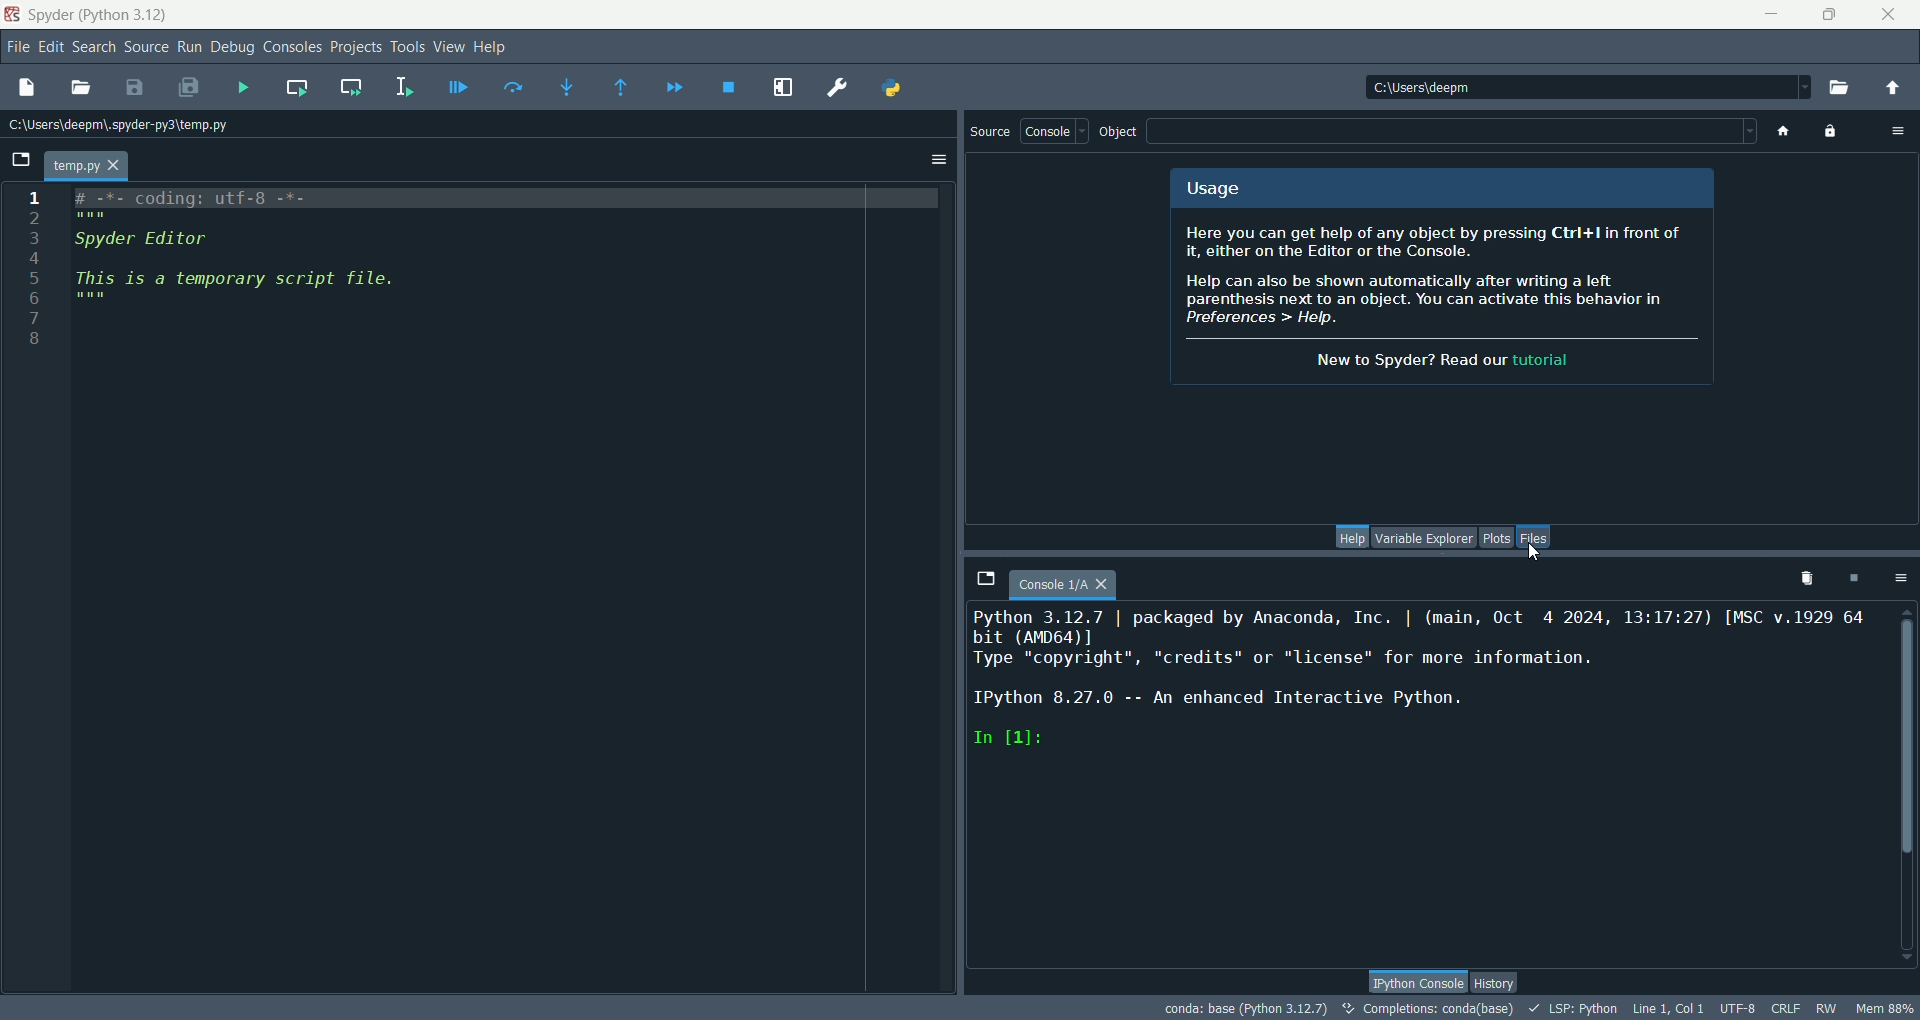 Image resolution: width=1920 pixels, height=1020 pixels. What do you see at coordinates (53, 47) in the screenshot?
I see `edit` at bounding box center [53, 47].